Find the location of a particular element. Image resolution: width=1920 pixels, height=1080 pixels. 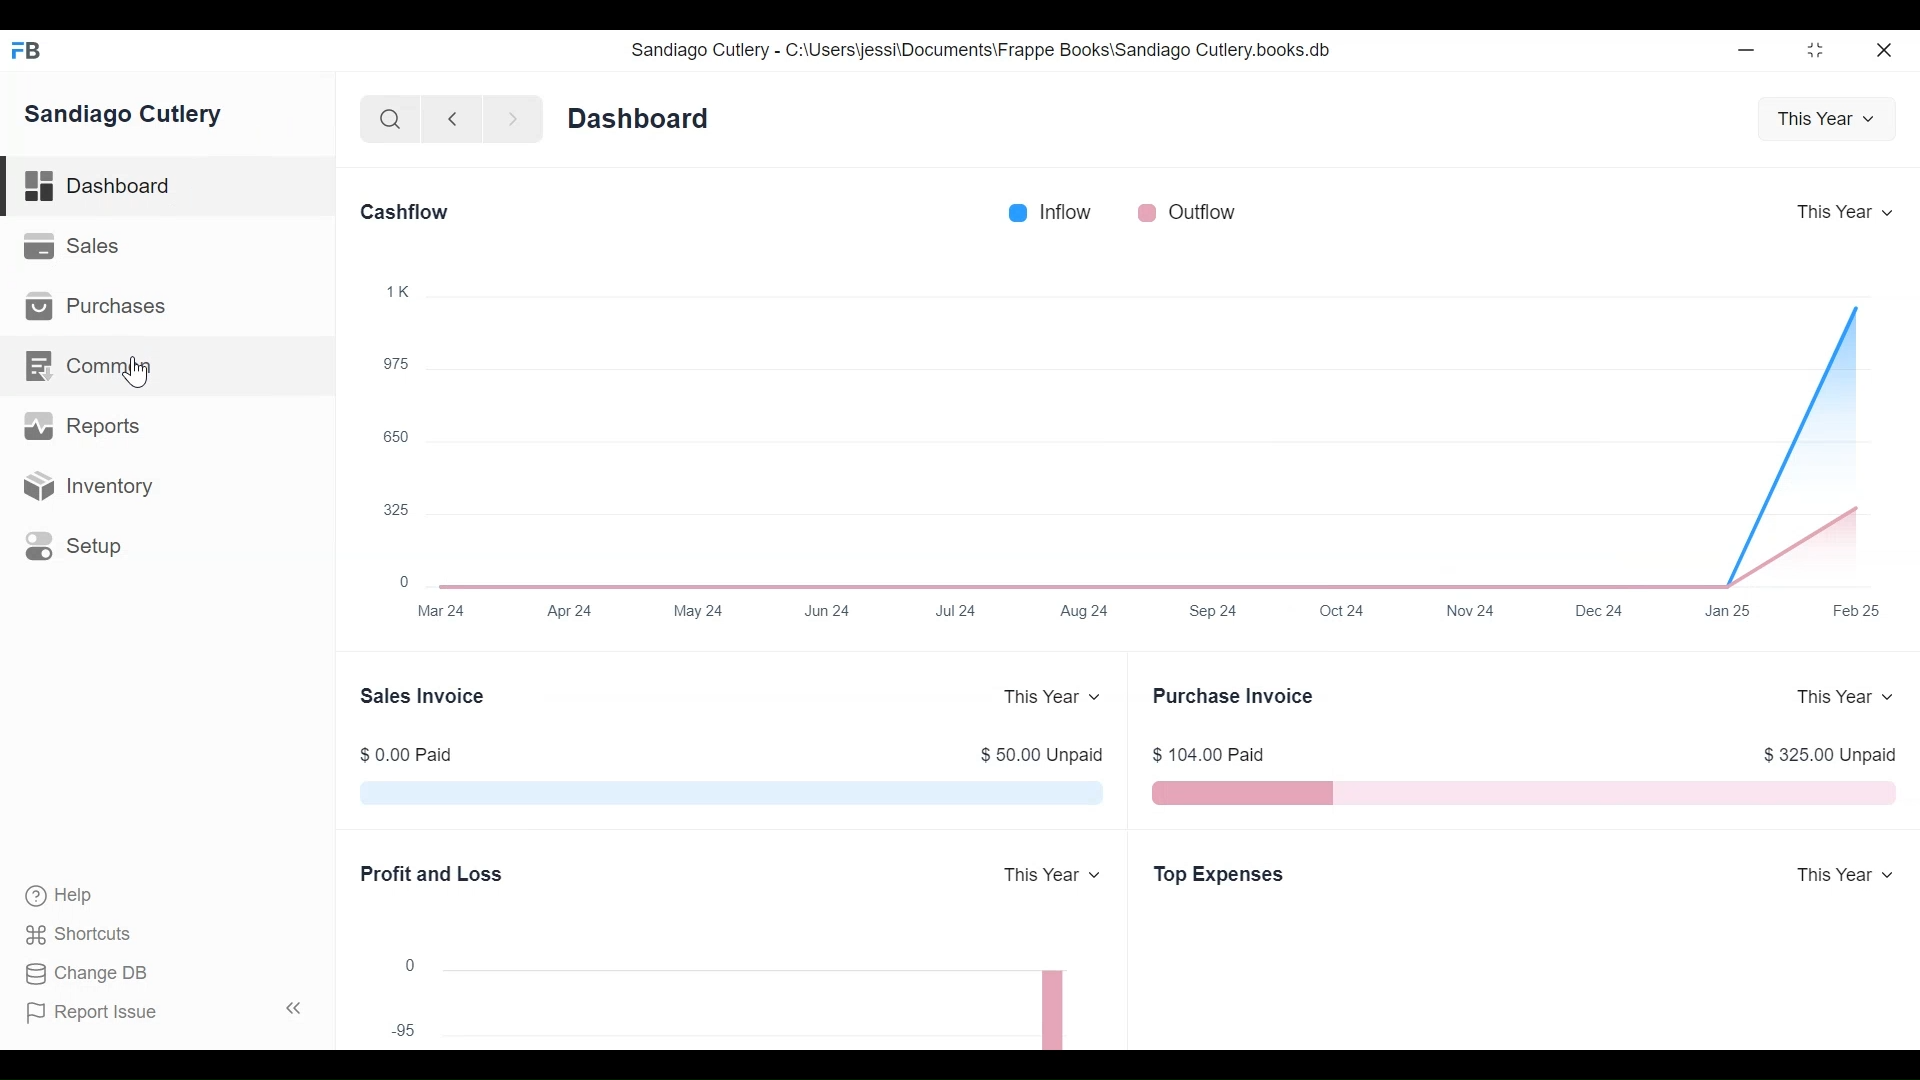

Inventory is located at coordinates (86, 486).